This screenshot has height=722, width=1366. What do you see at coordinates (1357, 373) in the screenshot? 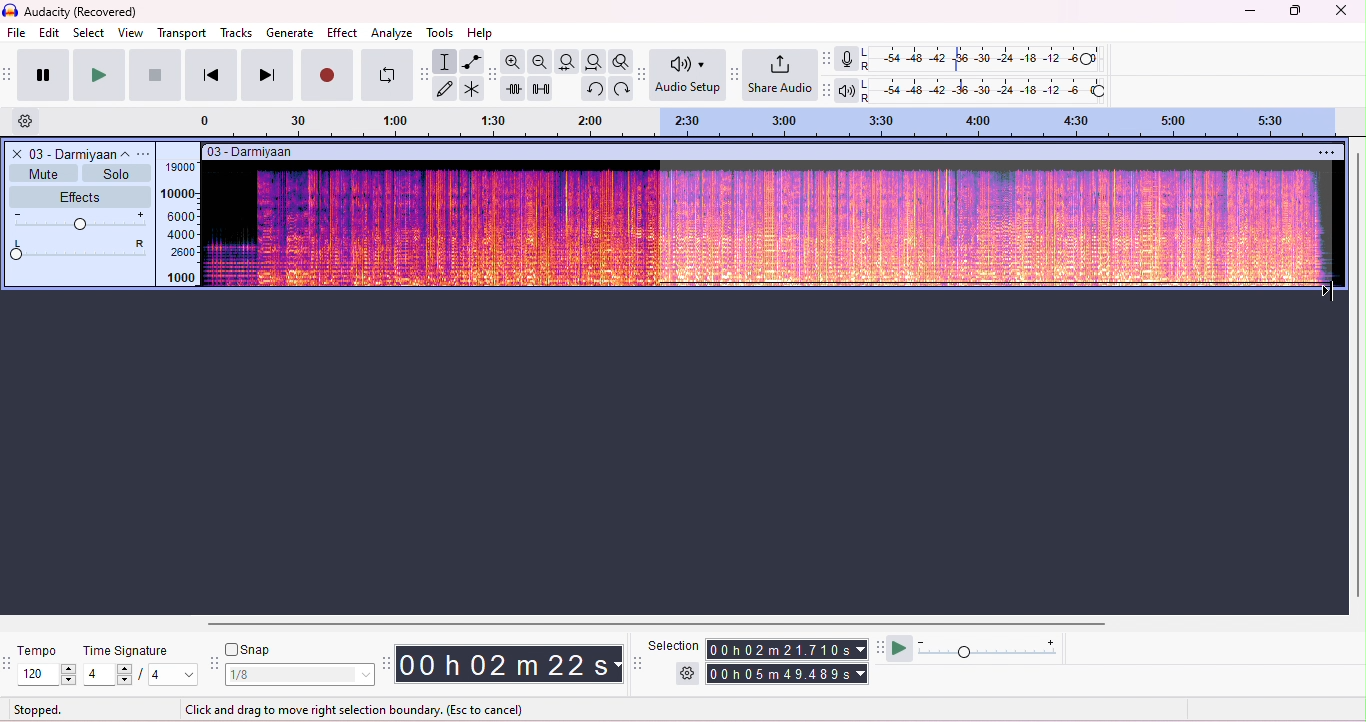
I see `vertical scroll bar` at bounding box center [1357, 373].